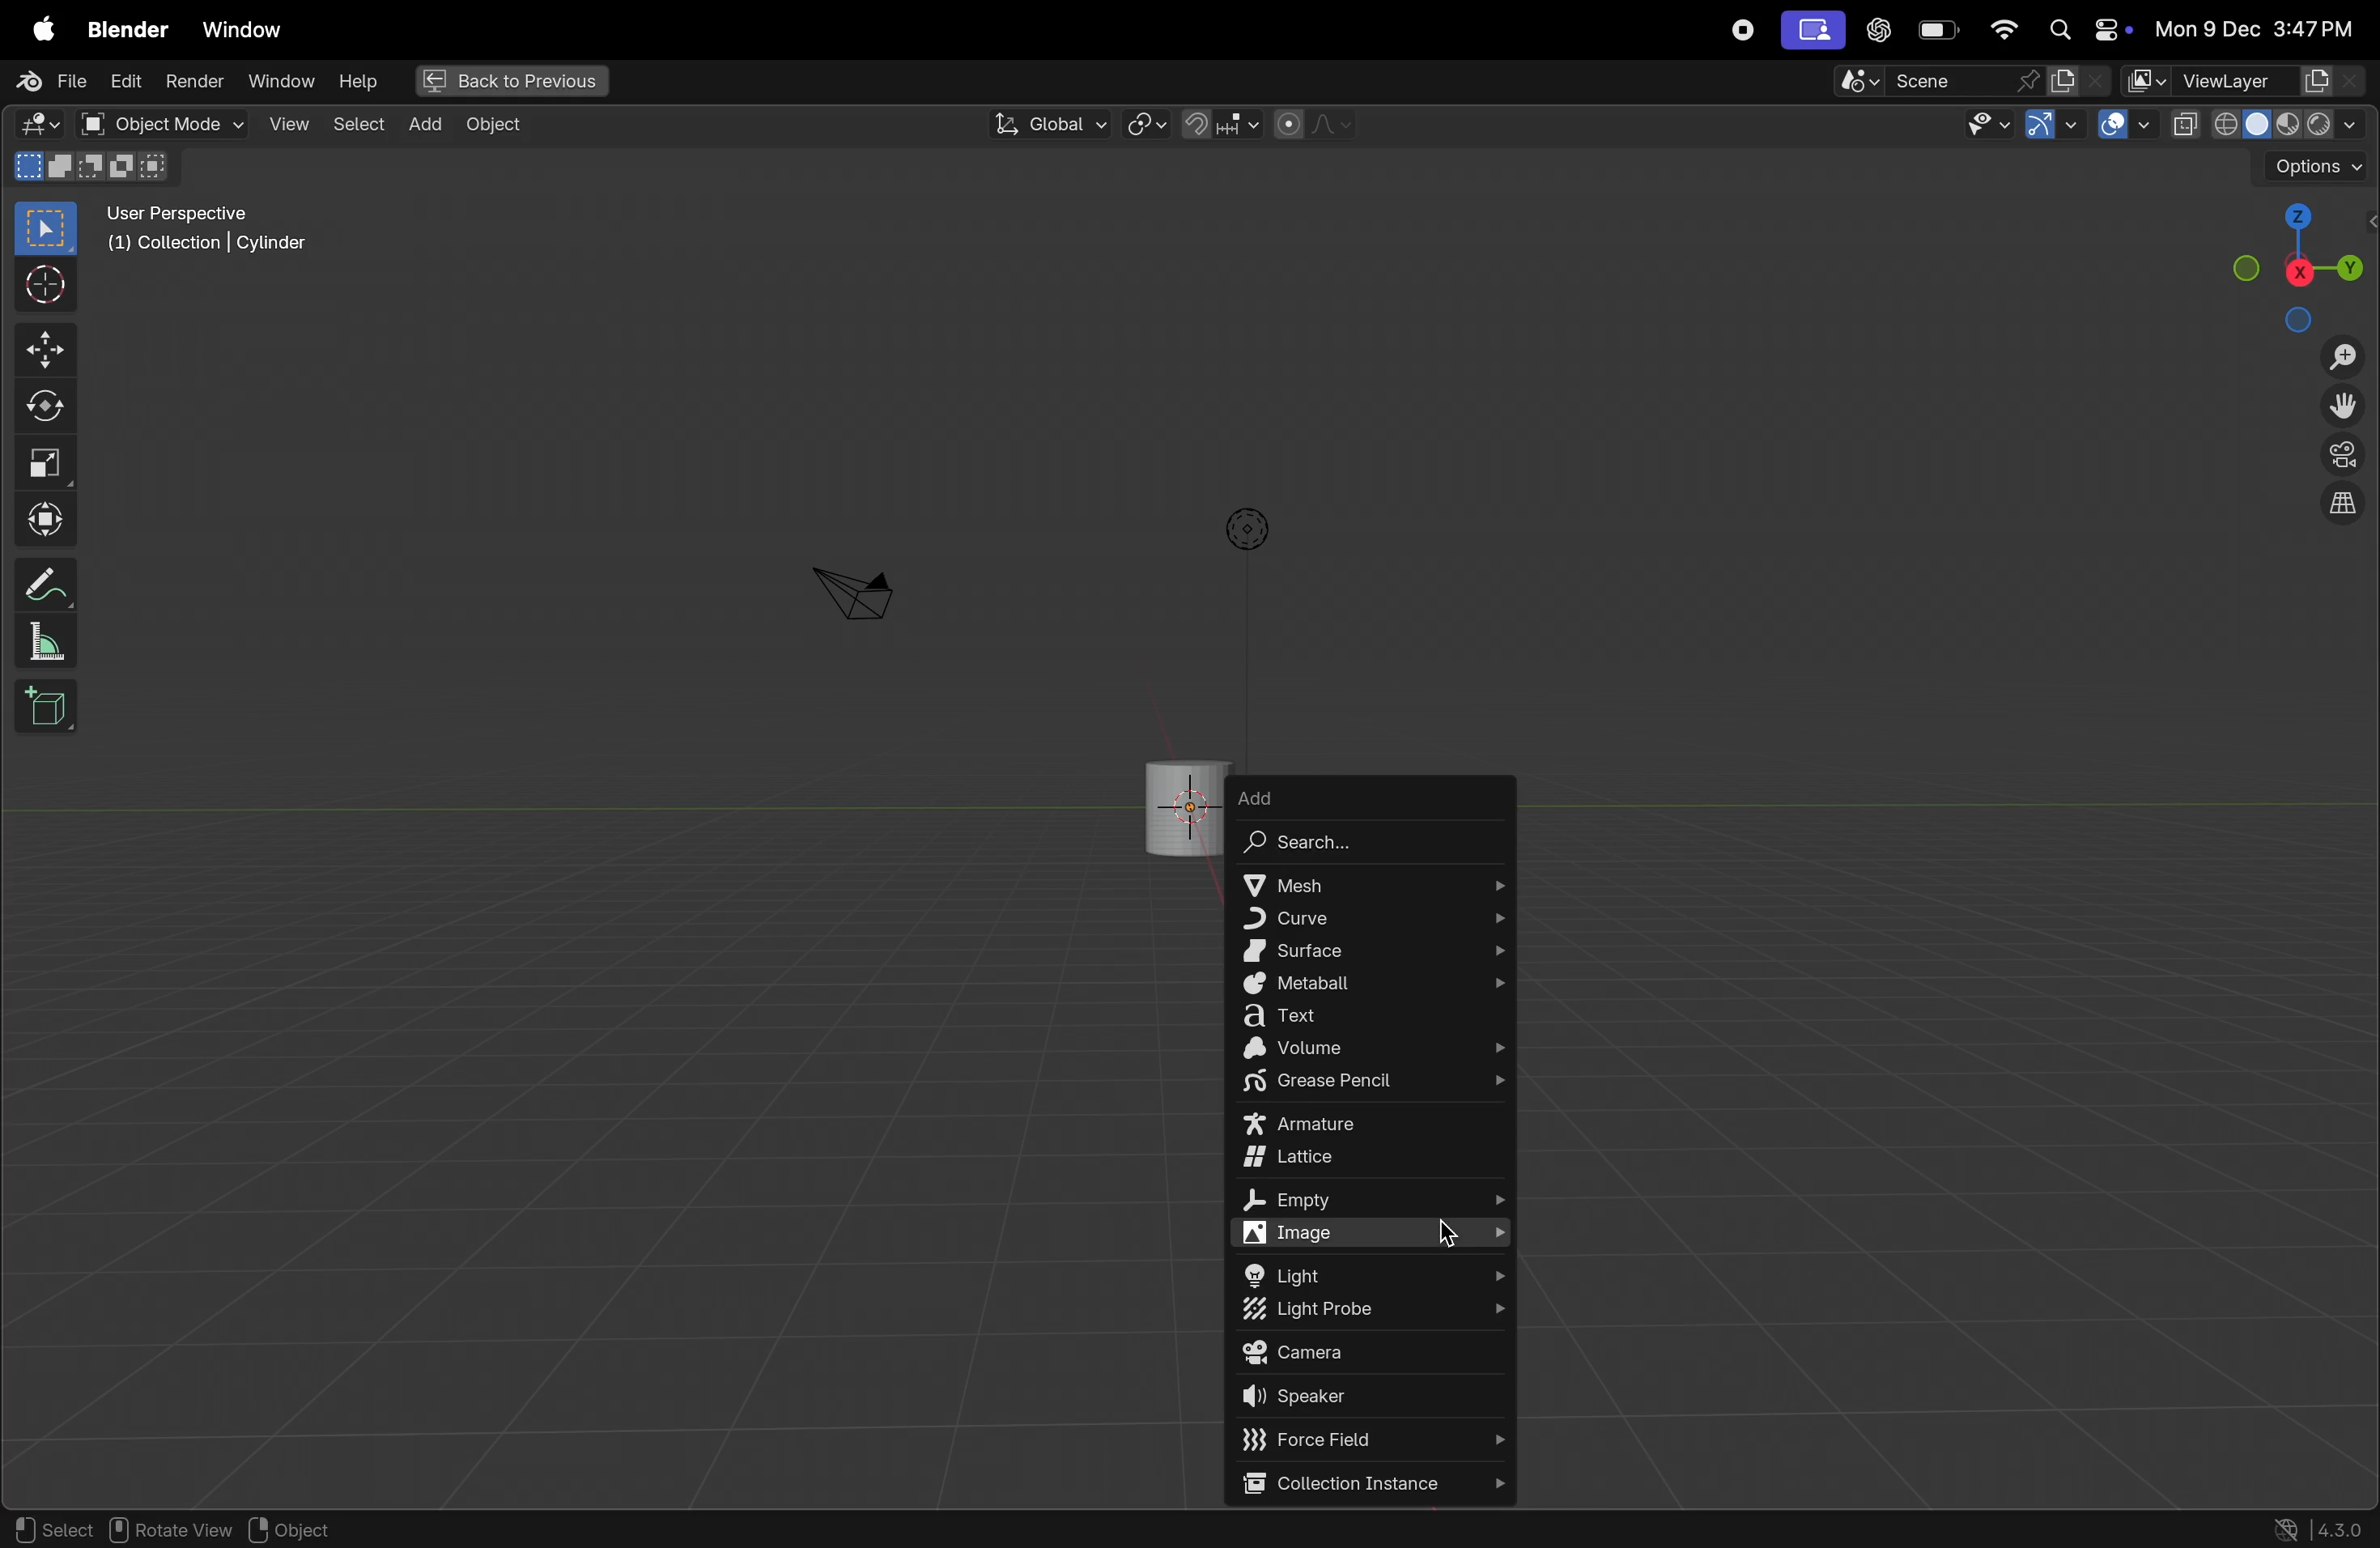 The height and width of the screenshot is (1548, 2380). Describe the element at coordinates (853, 592) in the screenshot. I see `camera` at that location.